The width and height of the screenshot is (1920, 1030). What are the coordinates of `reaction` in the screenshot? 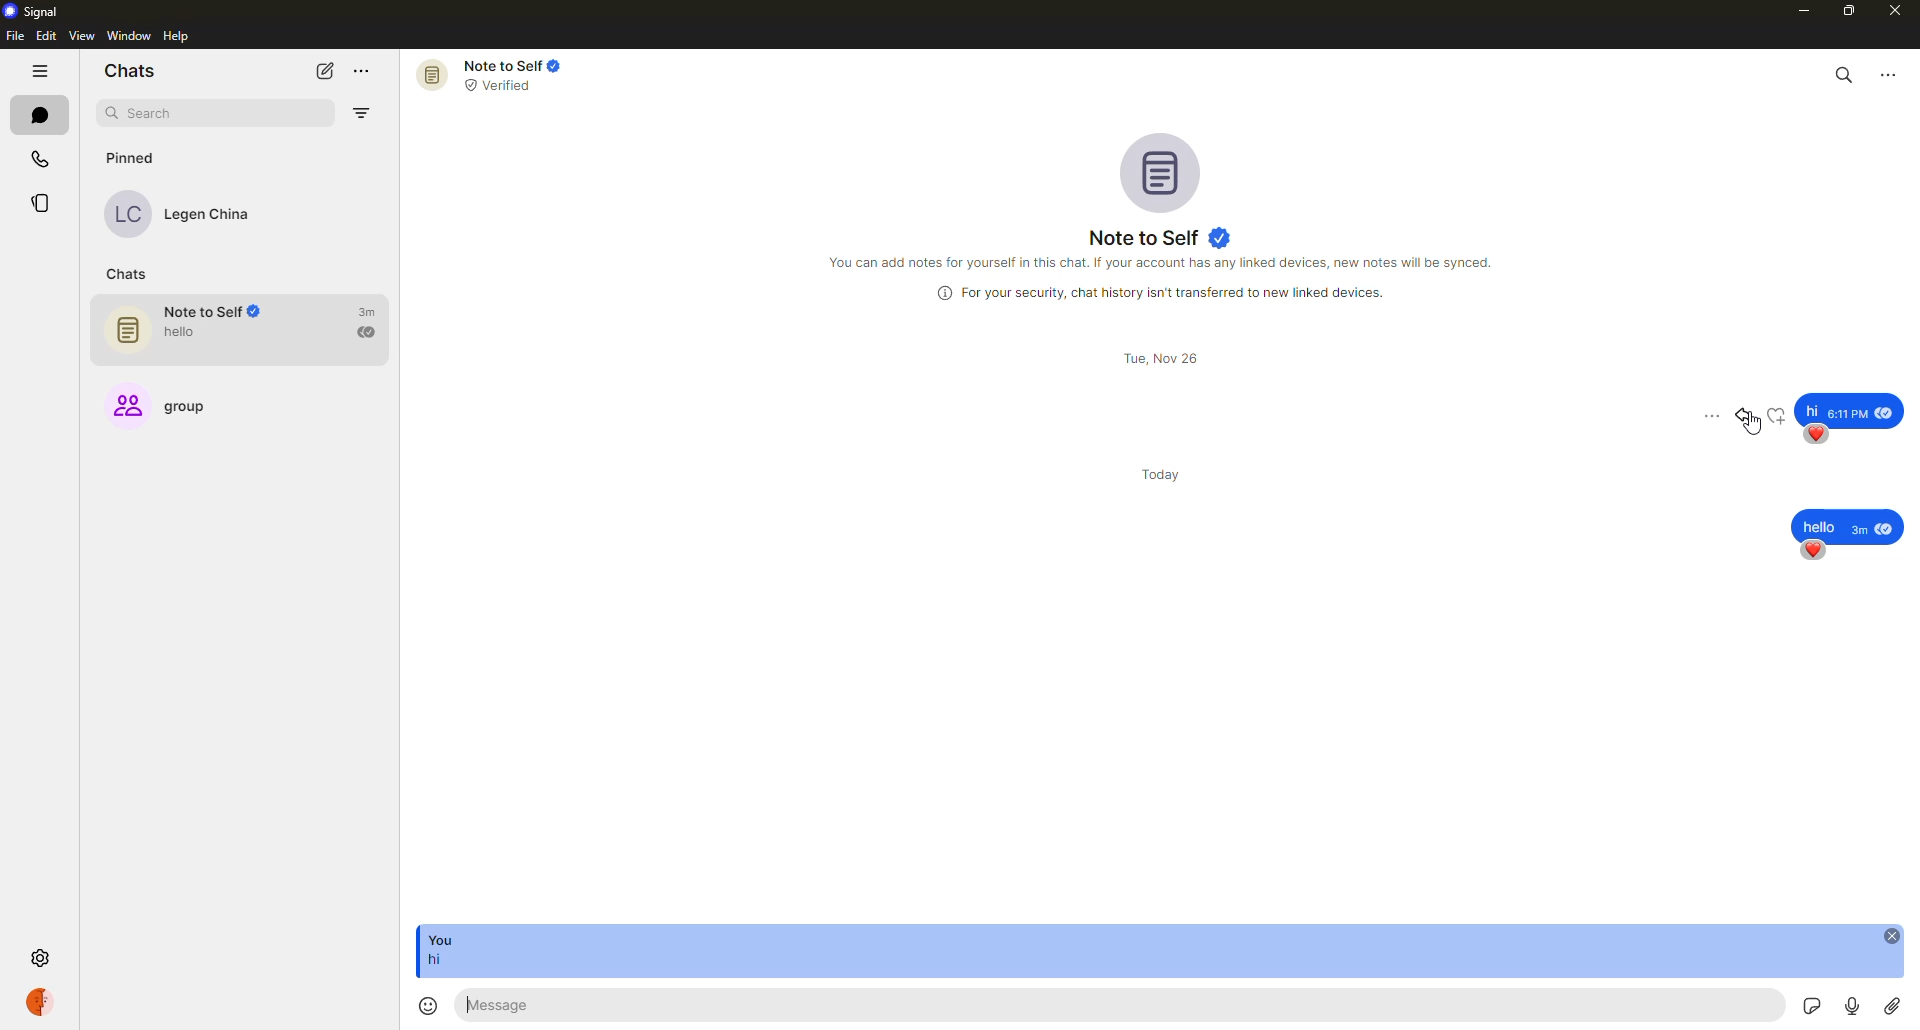 It's located at (1775, 415).